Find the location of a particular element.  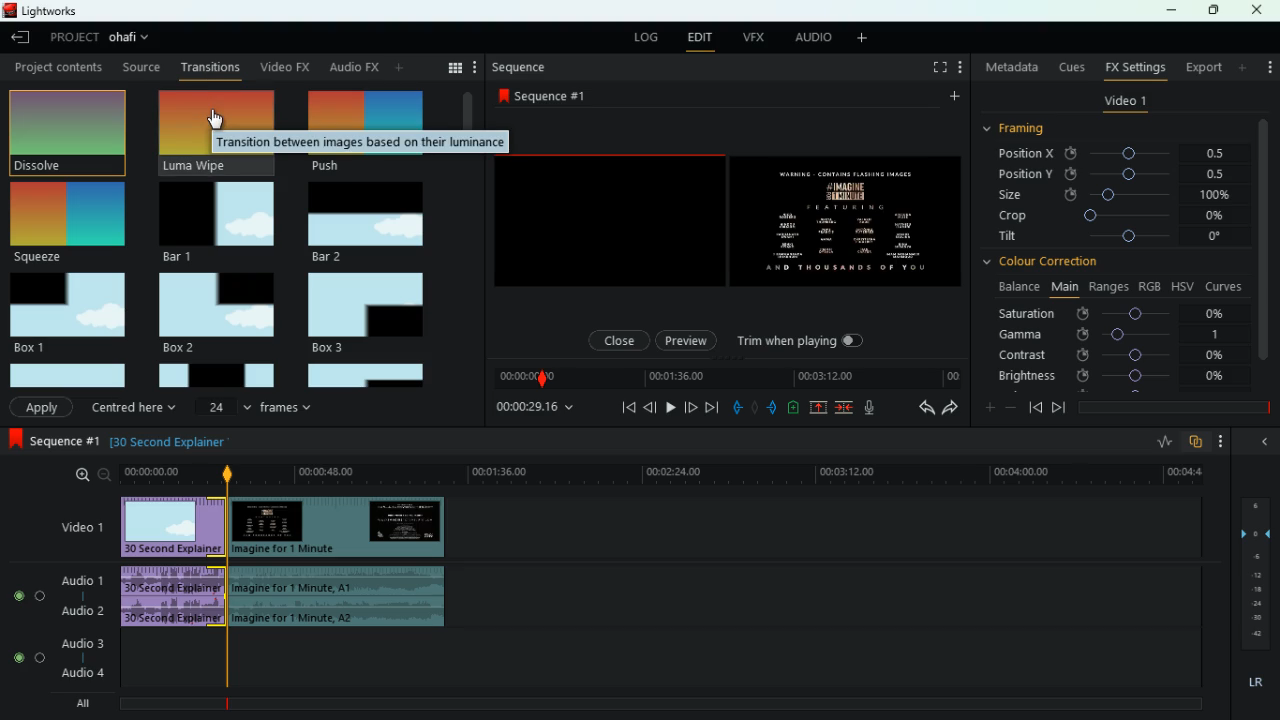

push is located at coordinates (774, 409).